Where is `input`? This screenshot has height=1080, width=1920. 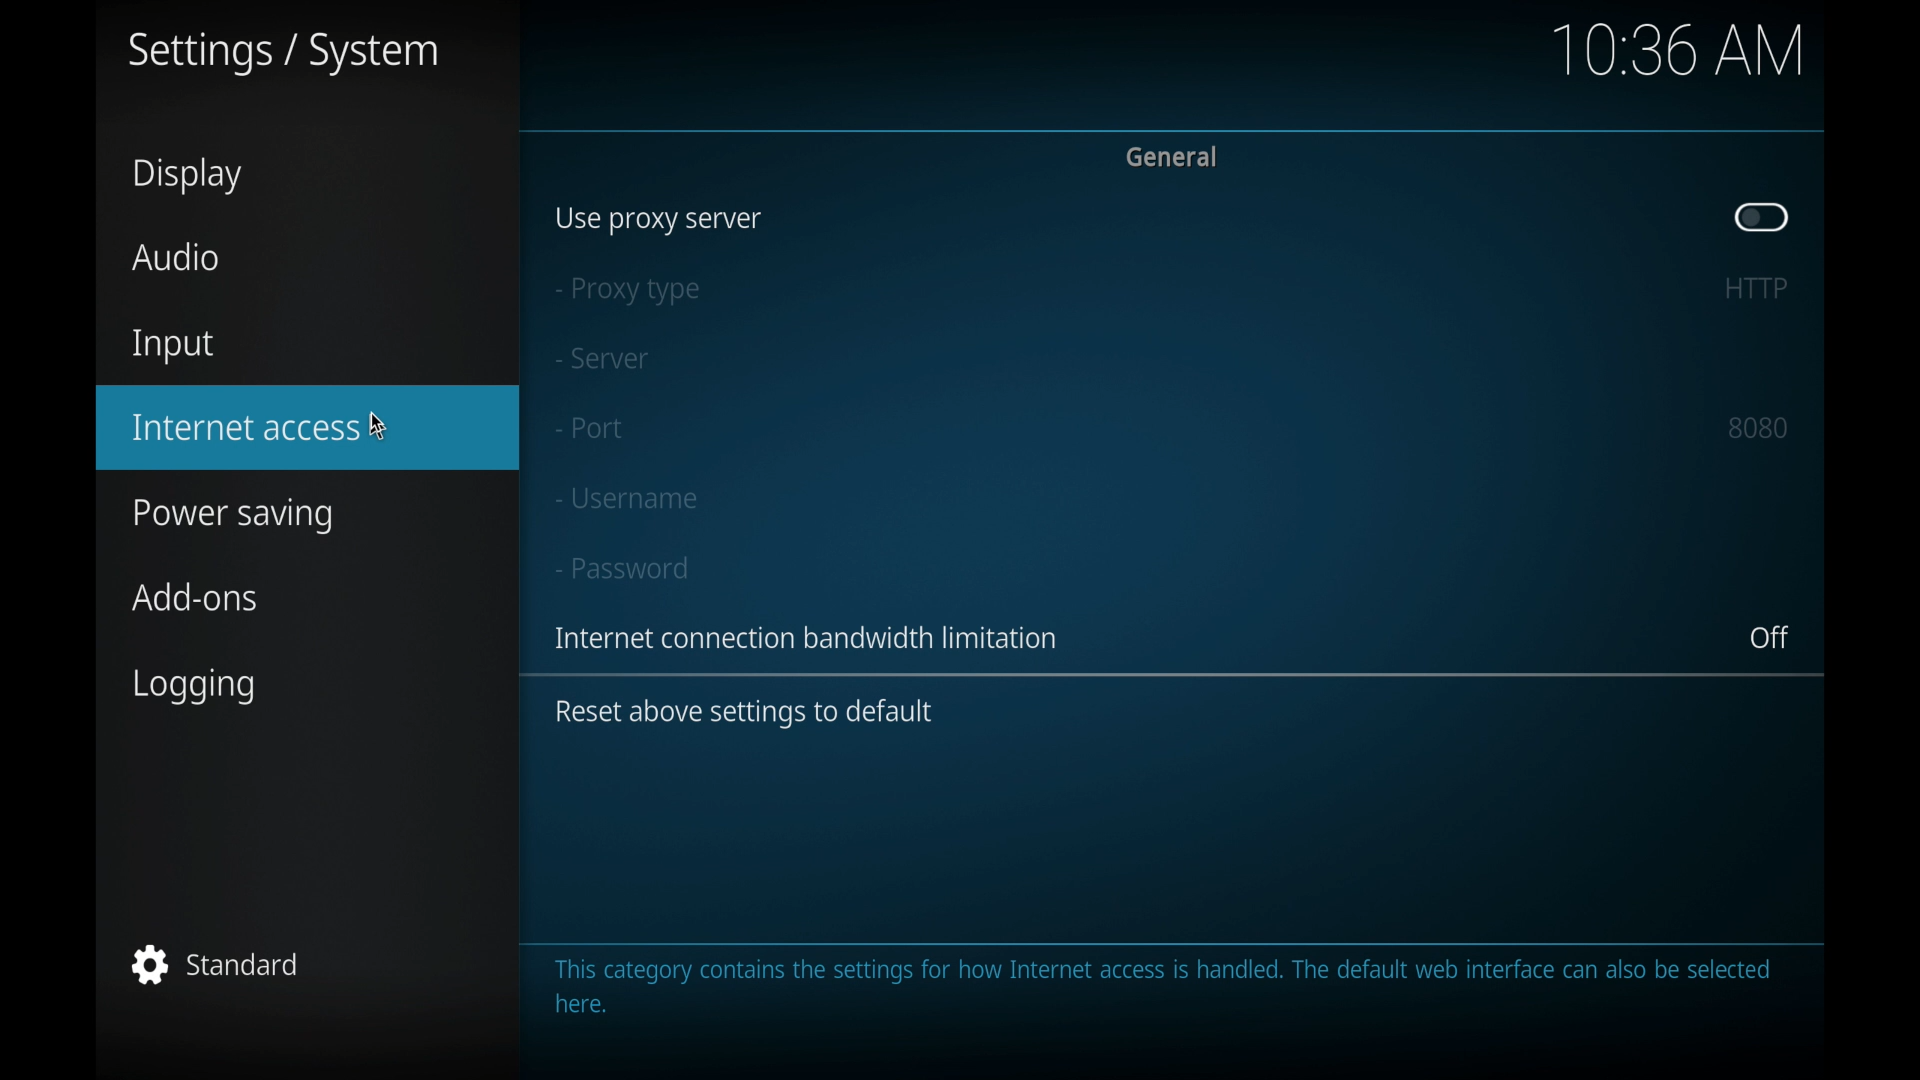
input is located at coordinates (173, 347).